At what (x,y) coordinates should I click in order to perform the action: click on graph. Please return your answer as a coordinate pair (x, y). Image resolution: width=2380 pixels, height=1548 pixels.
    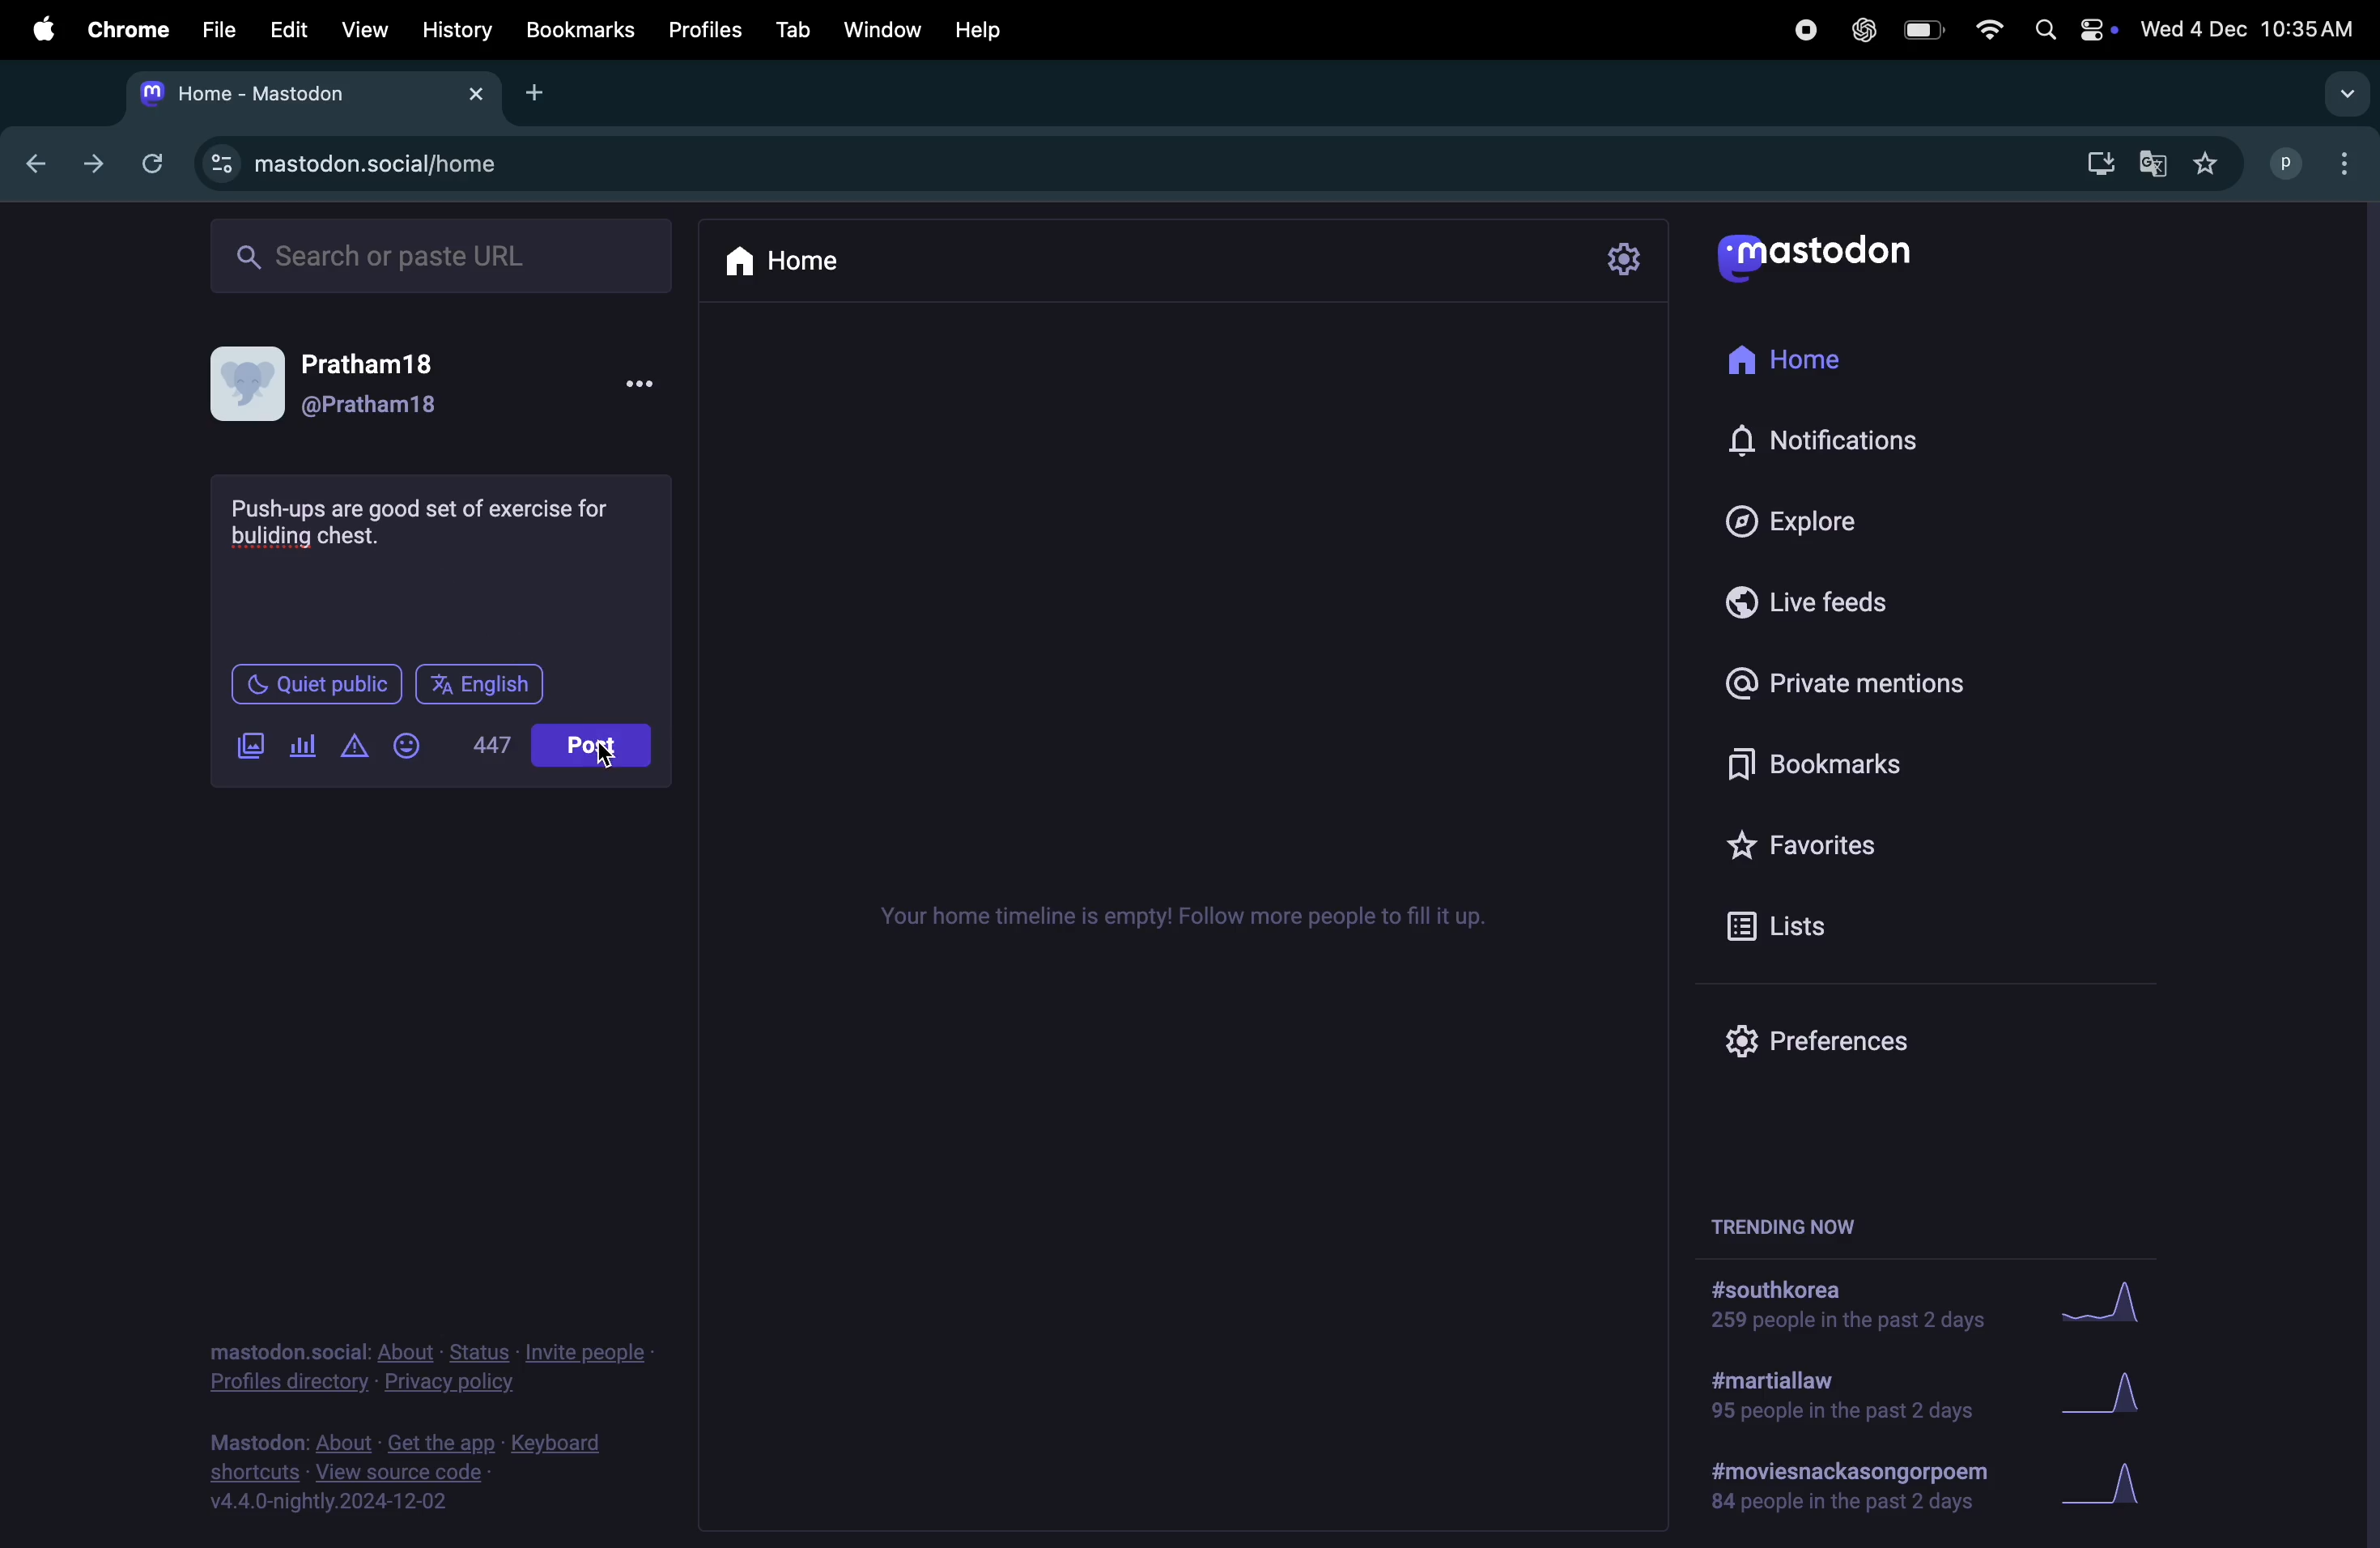
    Looking at the image, I should click on (2117, 1485).